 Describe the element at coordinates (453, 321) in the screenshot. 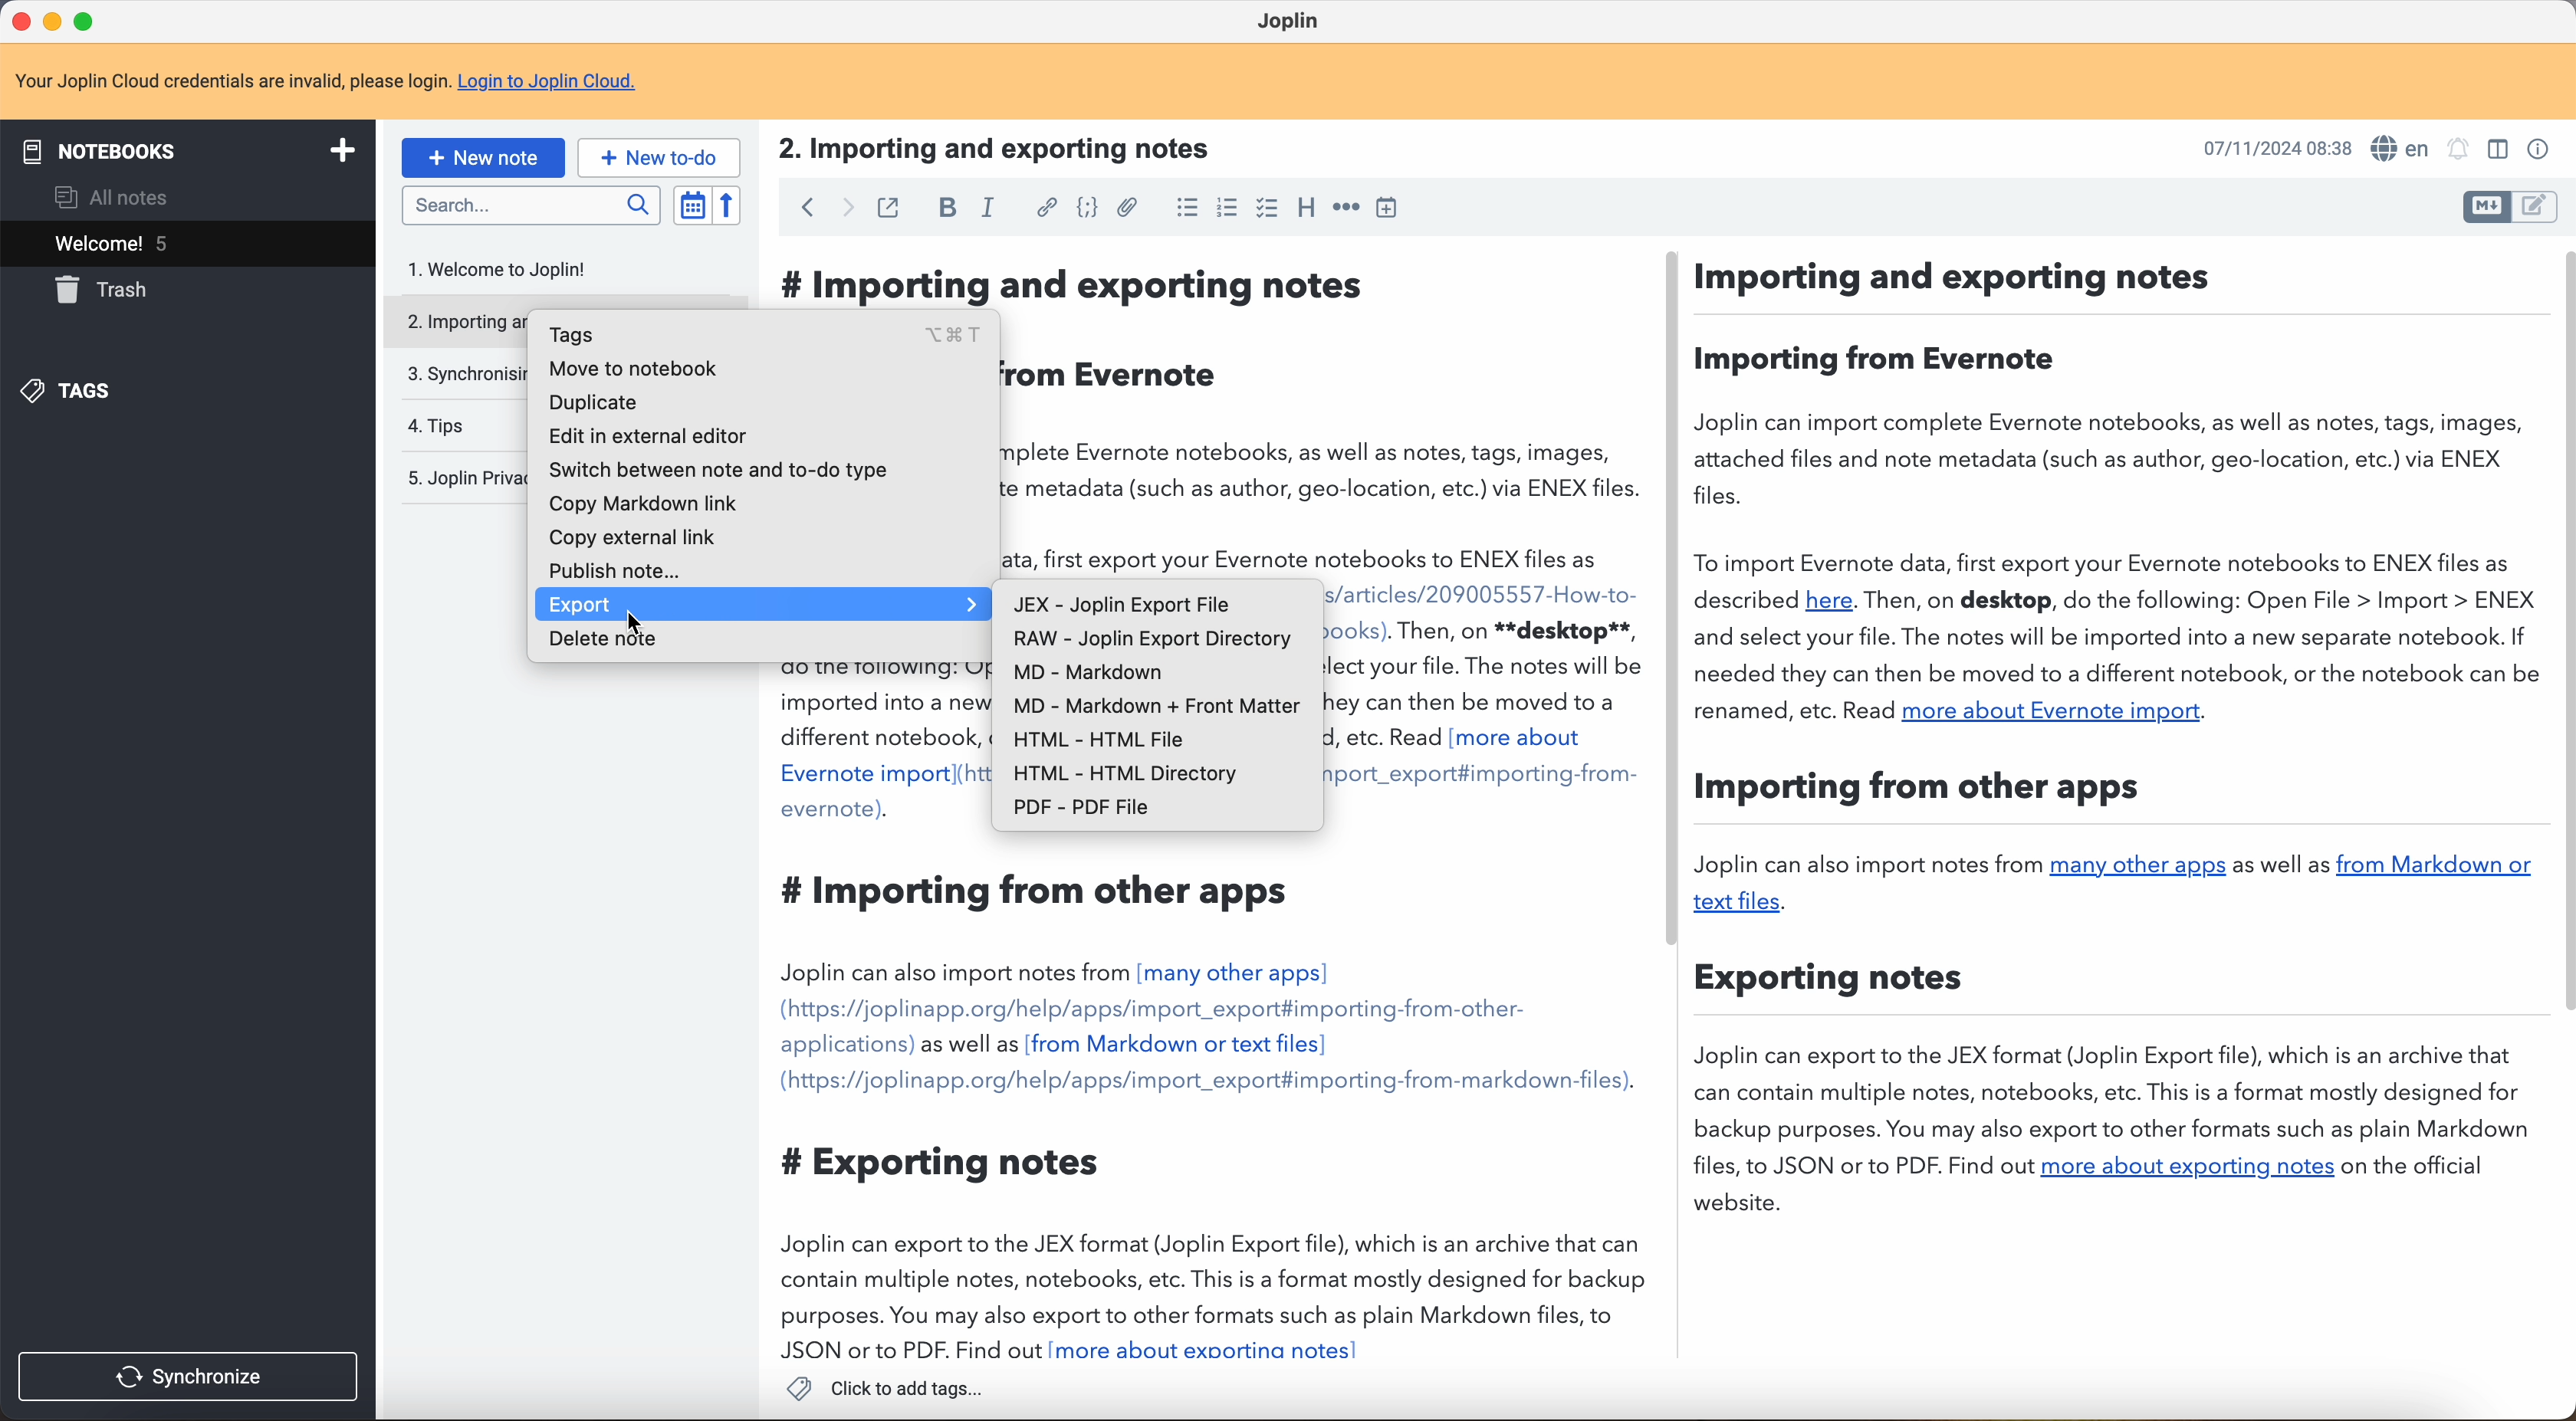

I see `importing` at that location.